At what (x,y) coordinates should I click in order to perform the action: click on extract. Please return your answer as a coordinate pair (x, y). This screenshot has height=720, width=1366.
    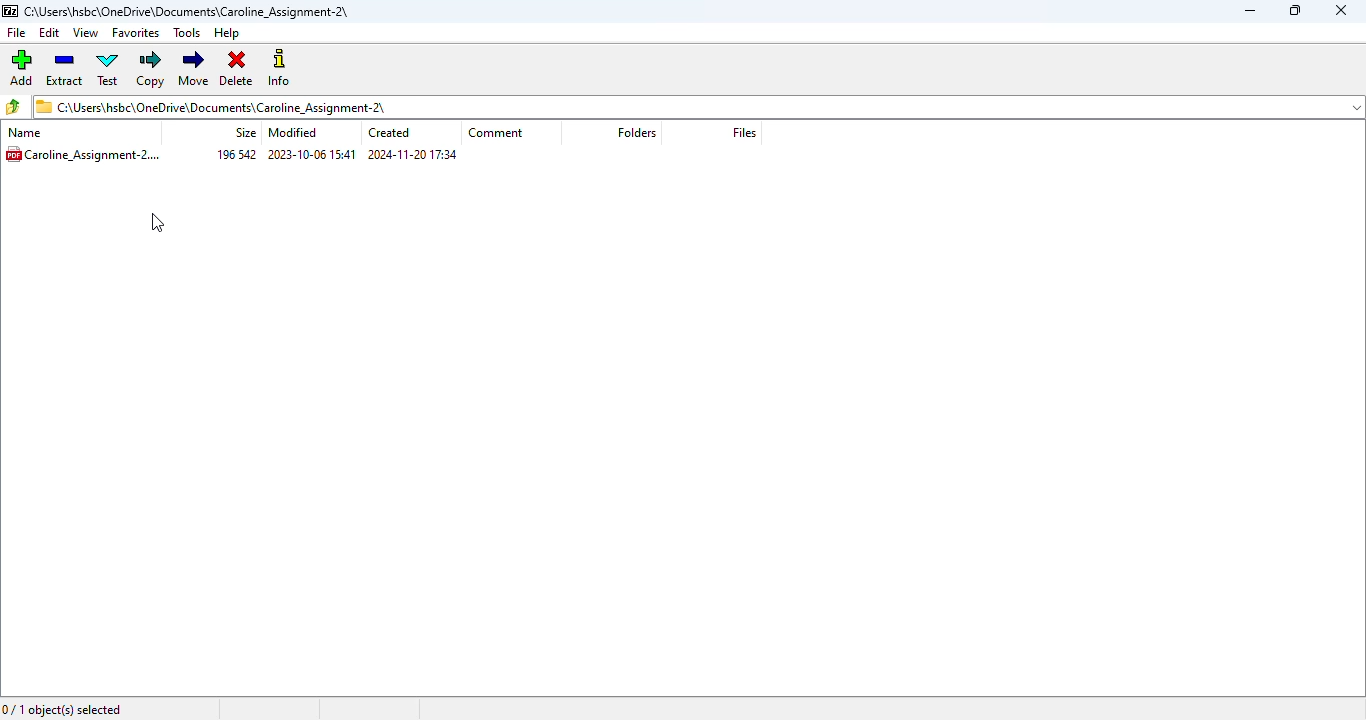
    Looking at the image, I should click on (63, 69).